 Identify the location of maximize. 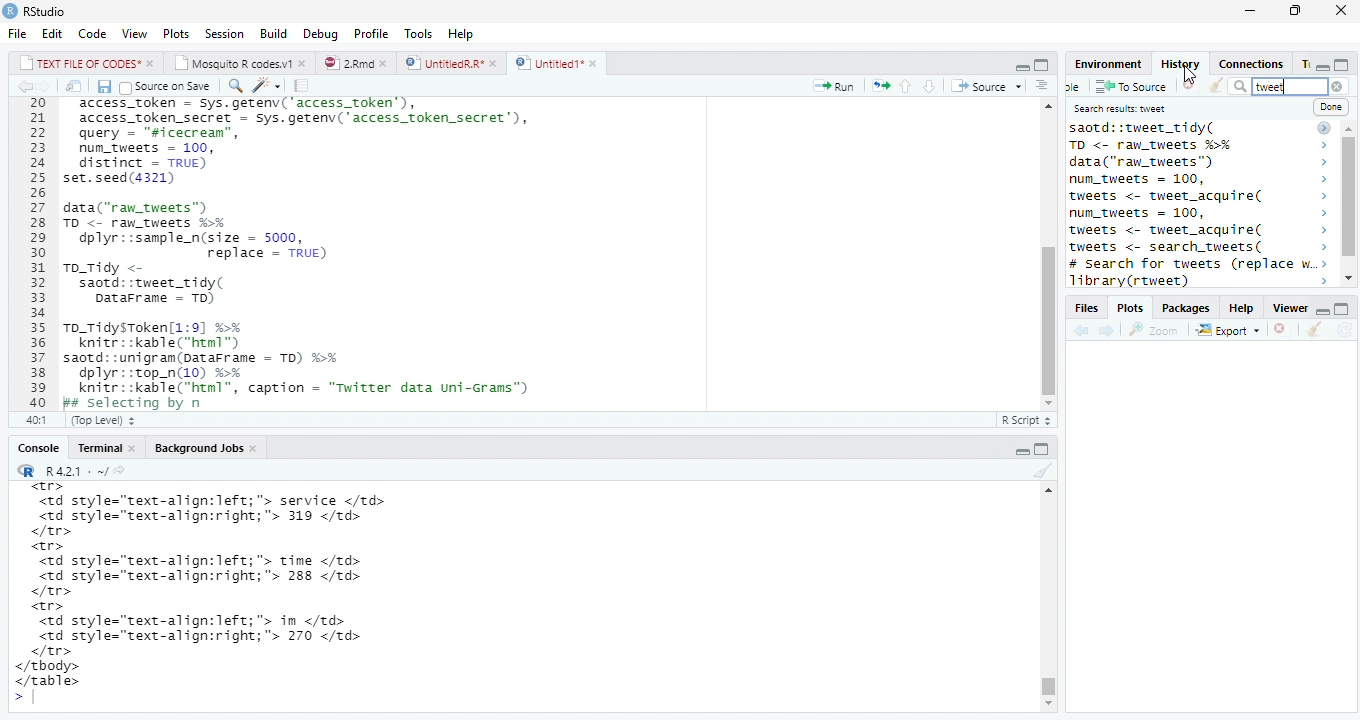
(1301, 9).